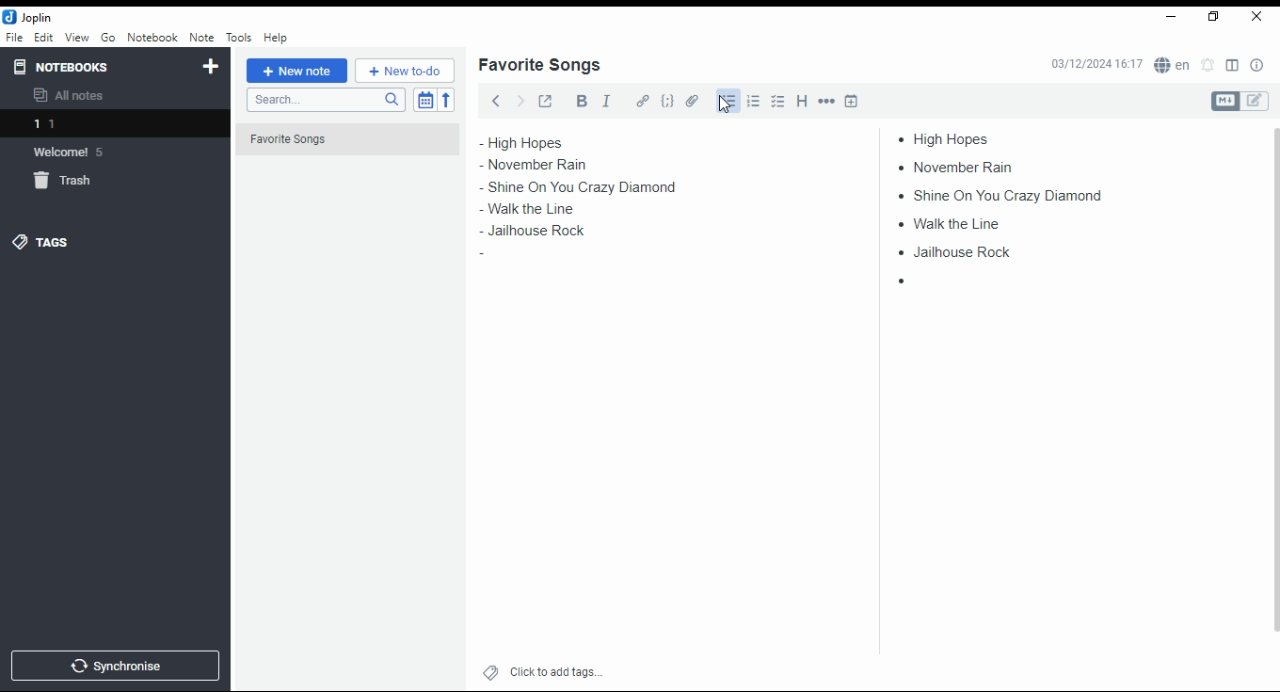 The height and width of the screenshot is (692, 1280). What do you see at coordinates (546, 100) in the screenshot?
I see `toggle external editing` at bounding box center [546, 100].